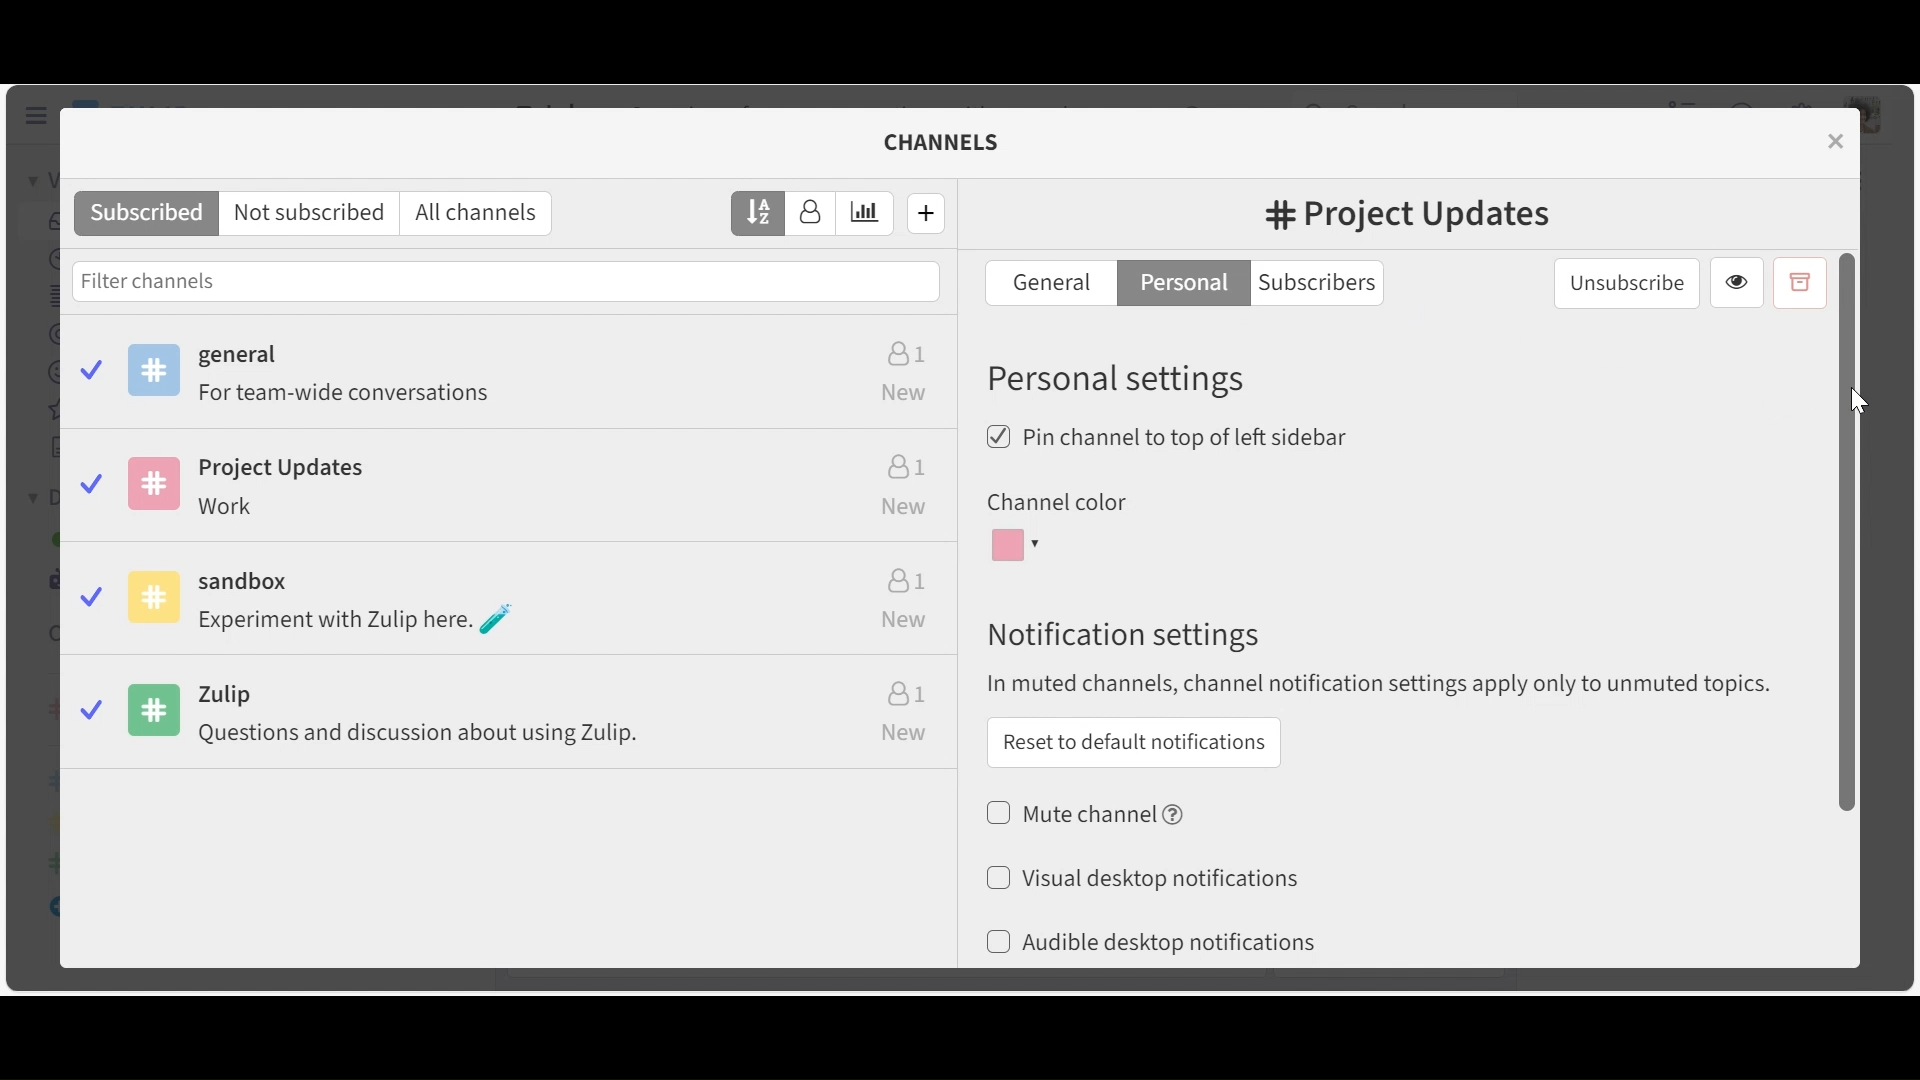  Describe the element at coordinates (482, 214) in the screenshot. I see `All channels` at that location.